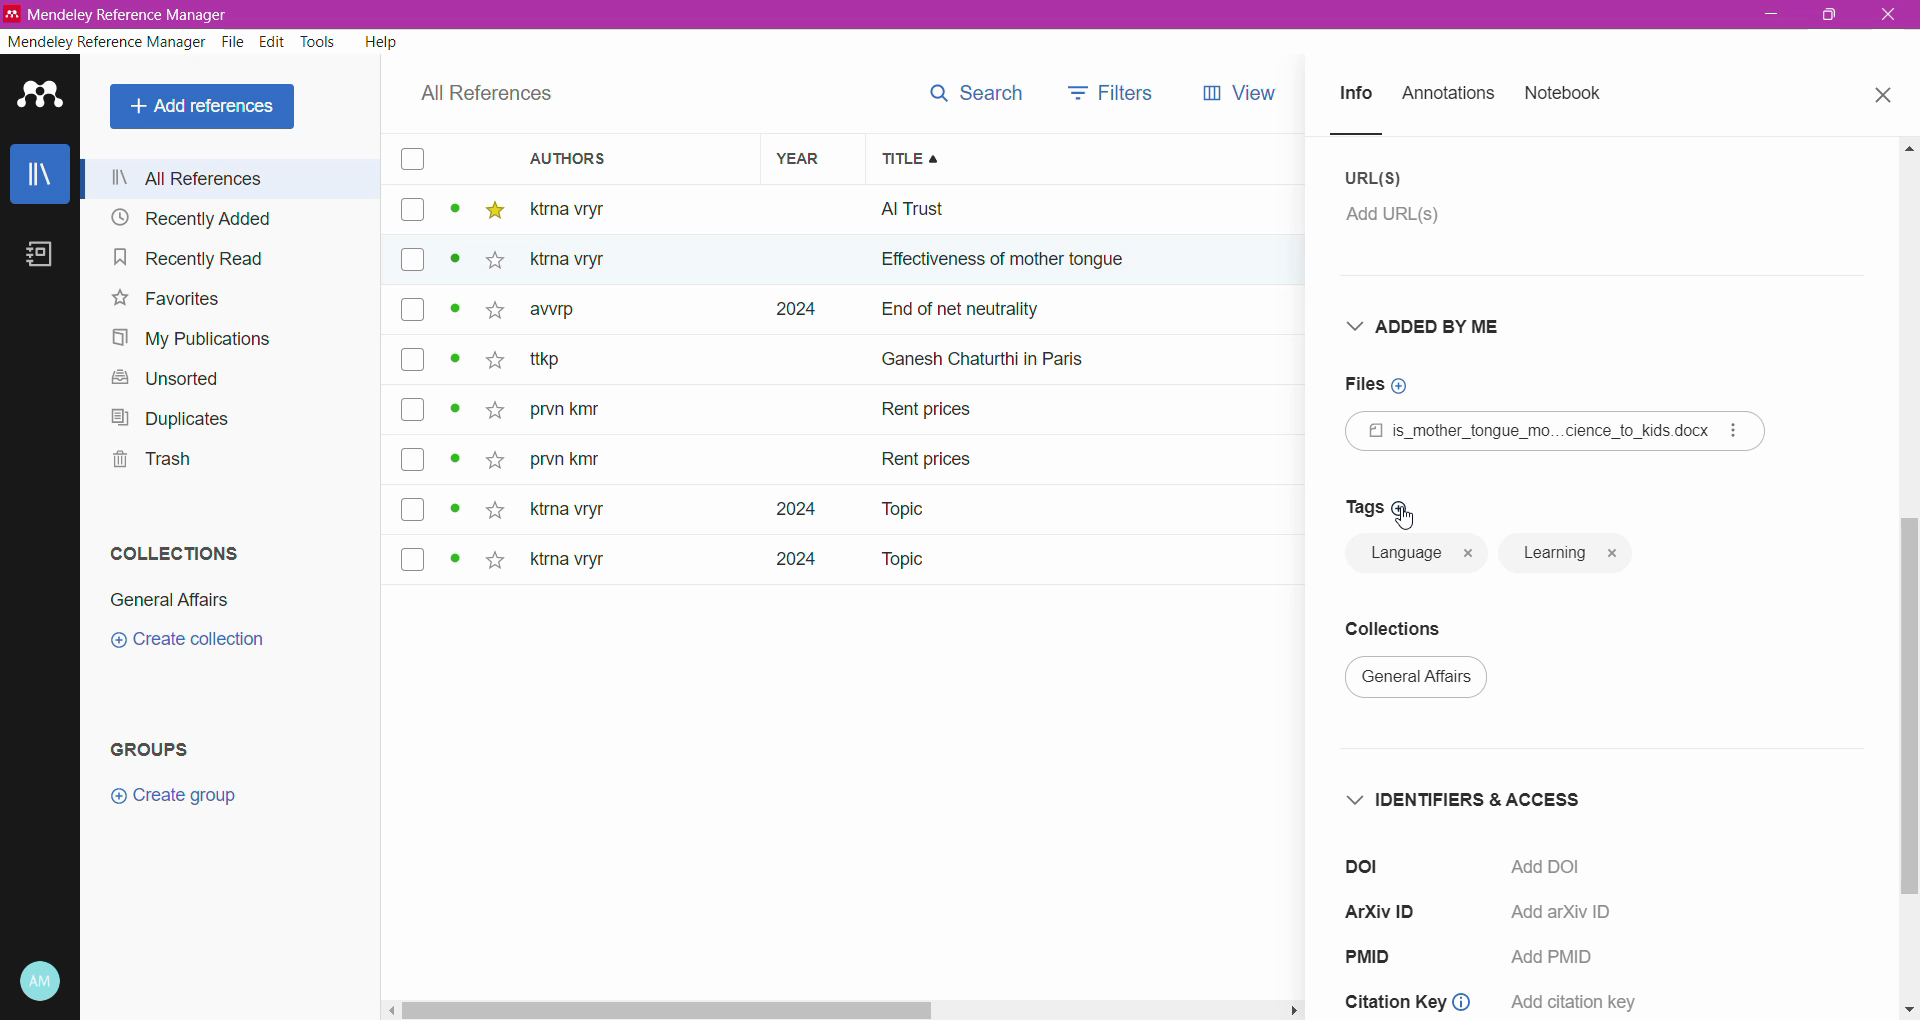 The width and height of the screenshot is (1920, 1020). Describe the element at coordinates (412, 359) in the screenshot. I see `box` at that location.